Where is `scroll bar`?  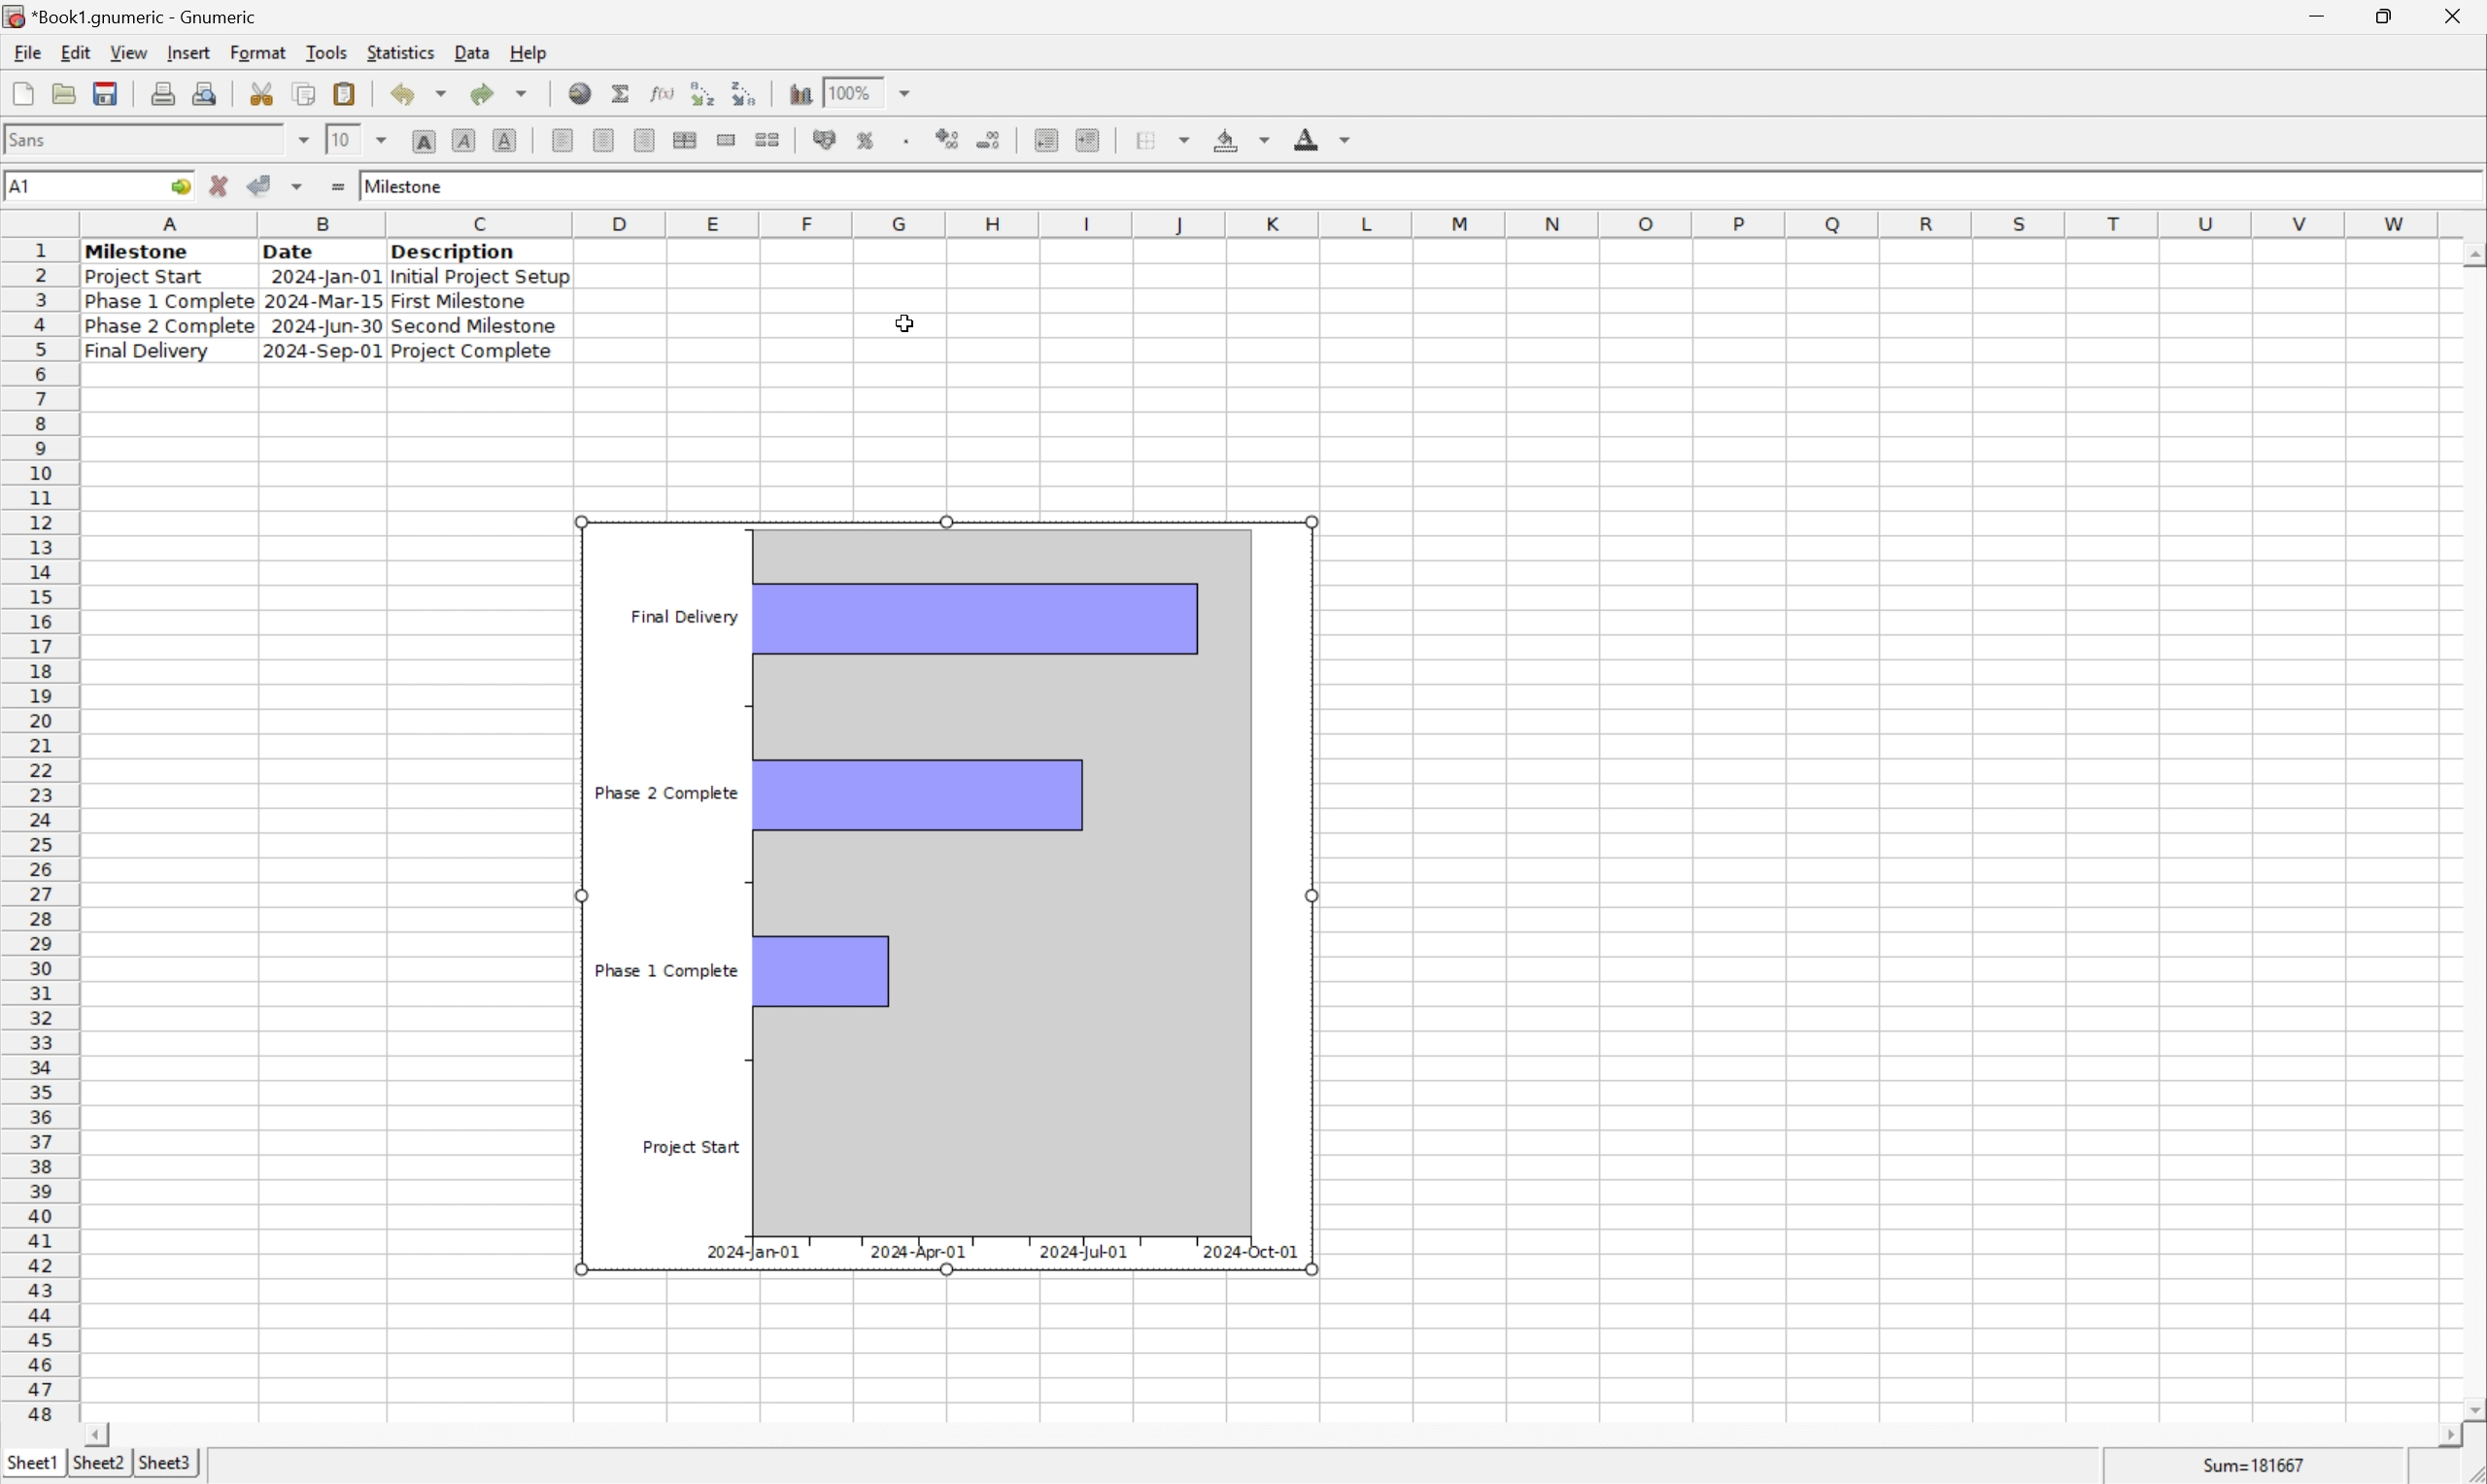
scroll bar is located at coordinates (1272, 1435).